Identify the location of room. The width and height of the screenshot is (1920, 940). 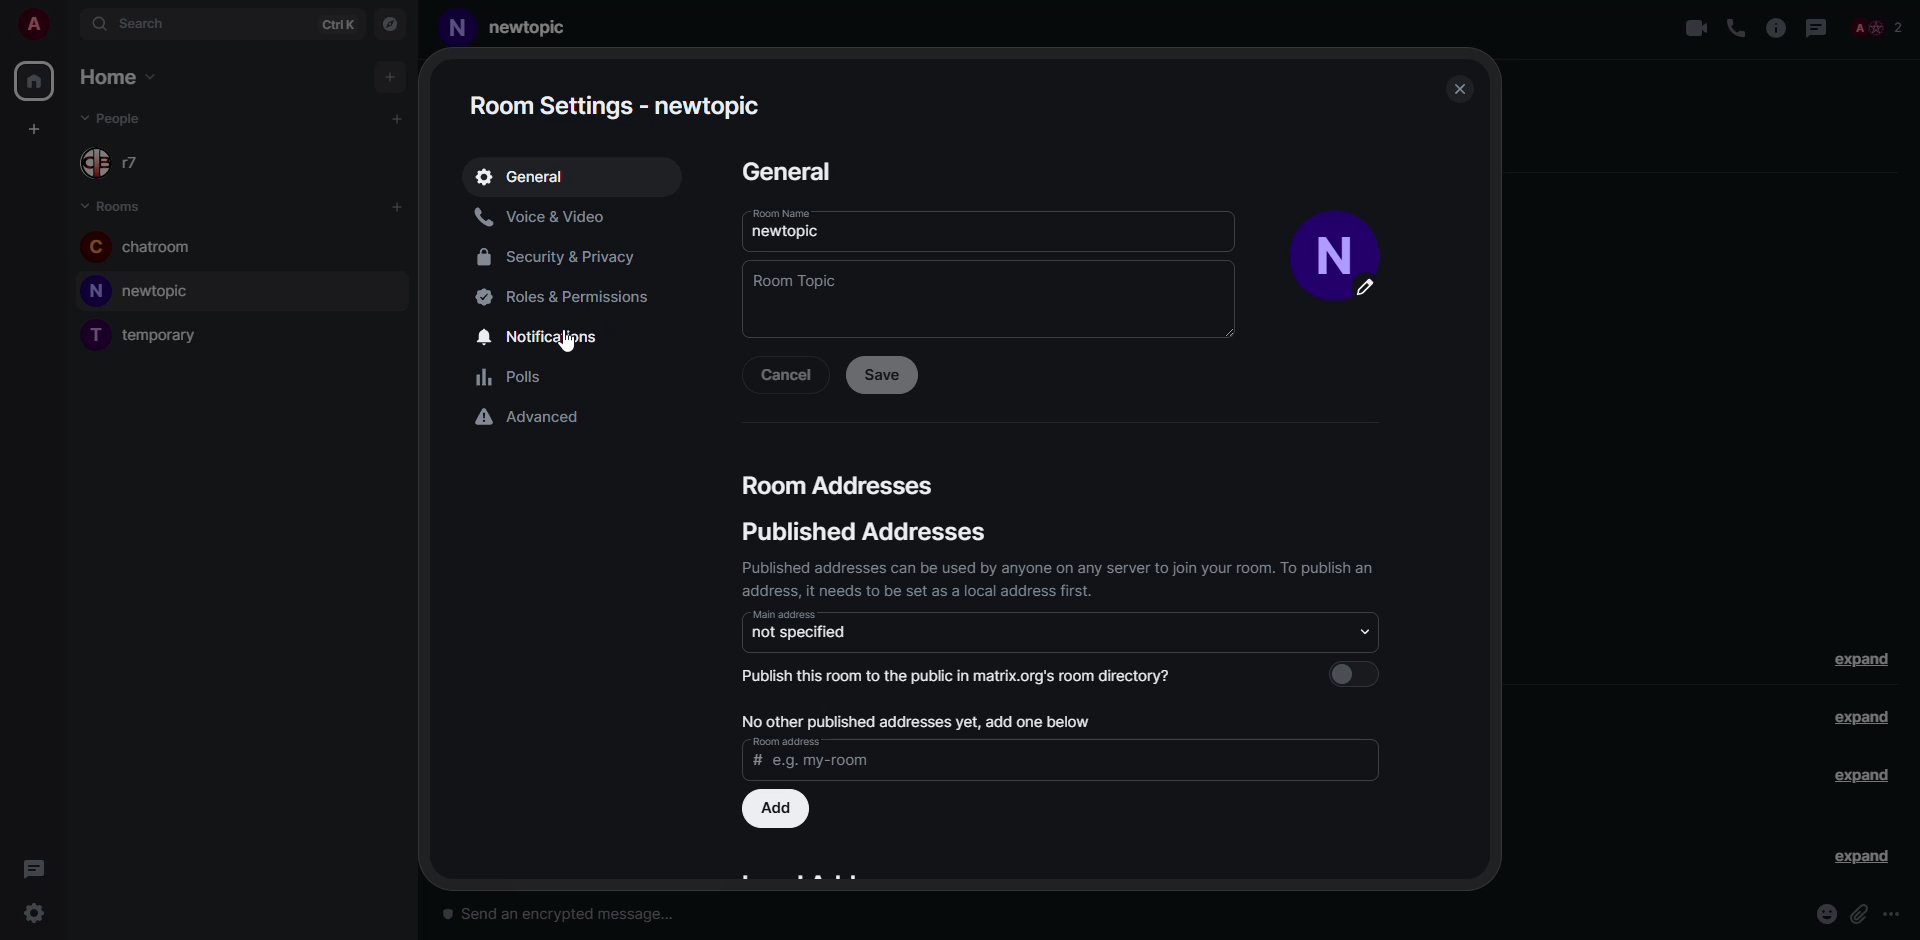
(147, 334).